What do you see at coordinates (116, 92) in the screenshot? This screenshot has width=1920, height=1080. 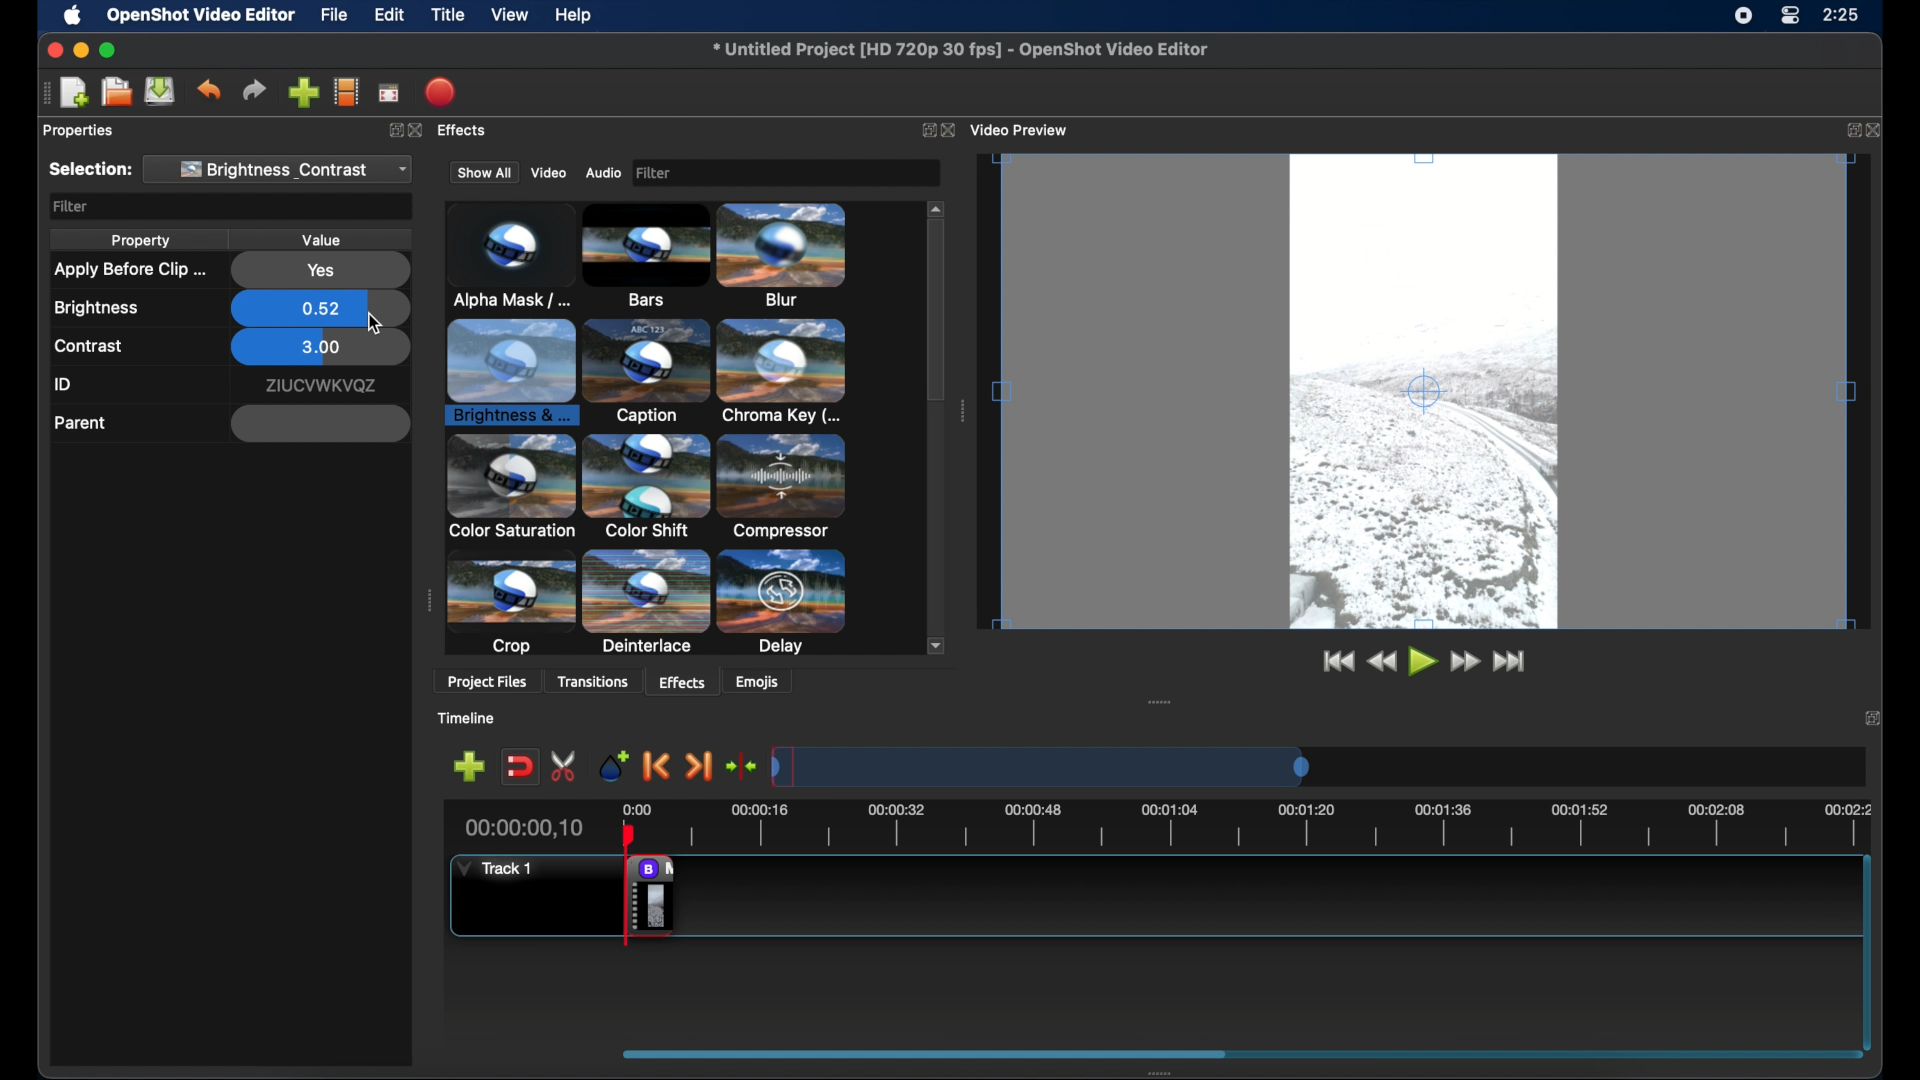 I see `open project` at bounding box center [116, 92].